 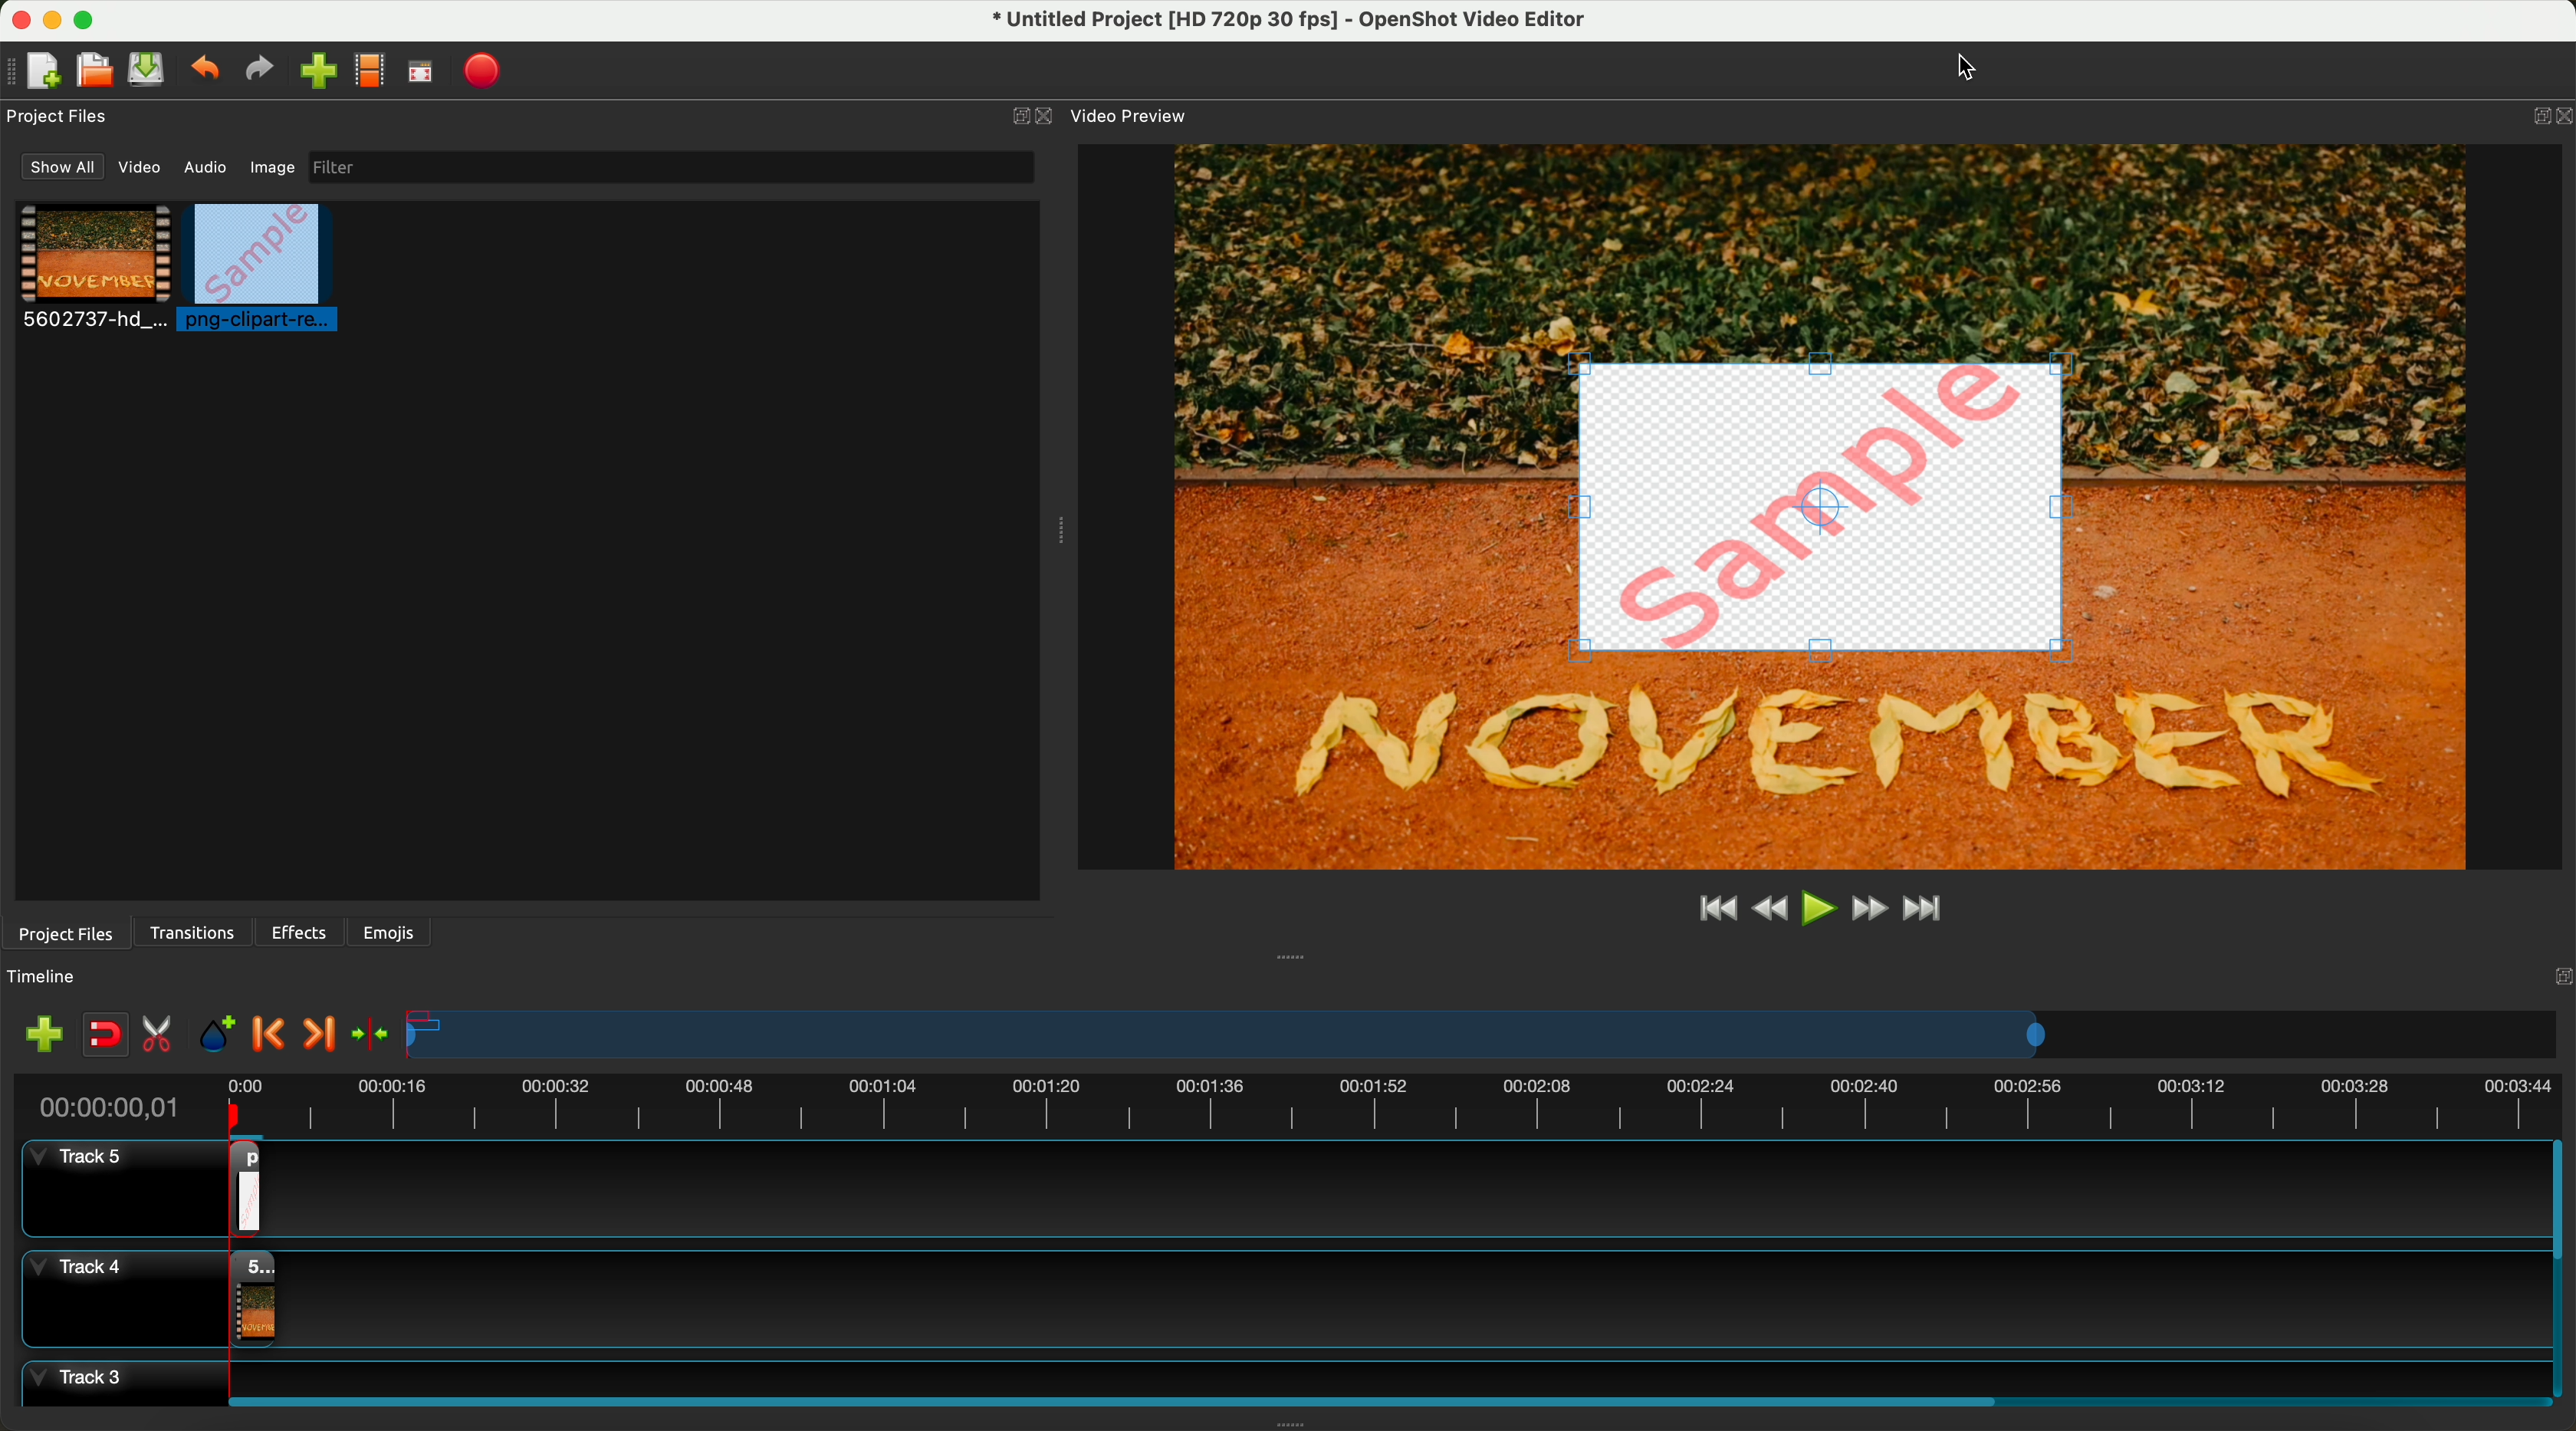 What do you see at coordinates (92, 18) in the screenshot?
I see `maximize` at bounding box center [92, 18].